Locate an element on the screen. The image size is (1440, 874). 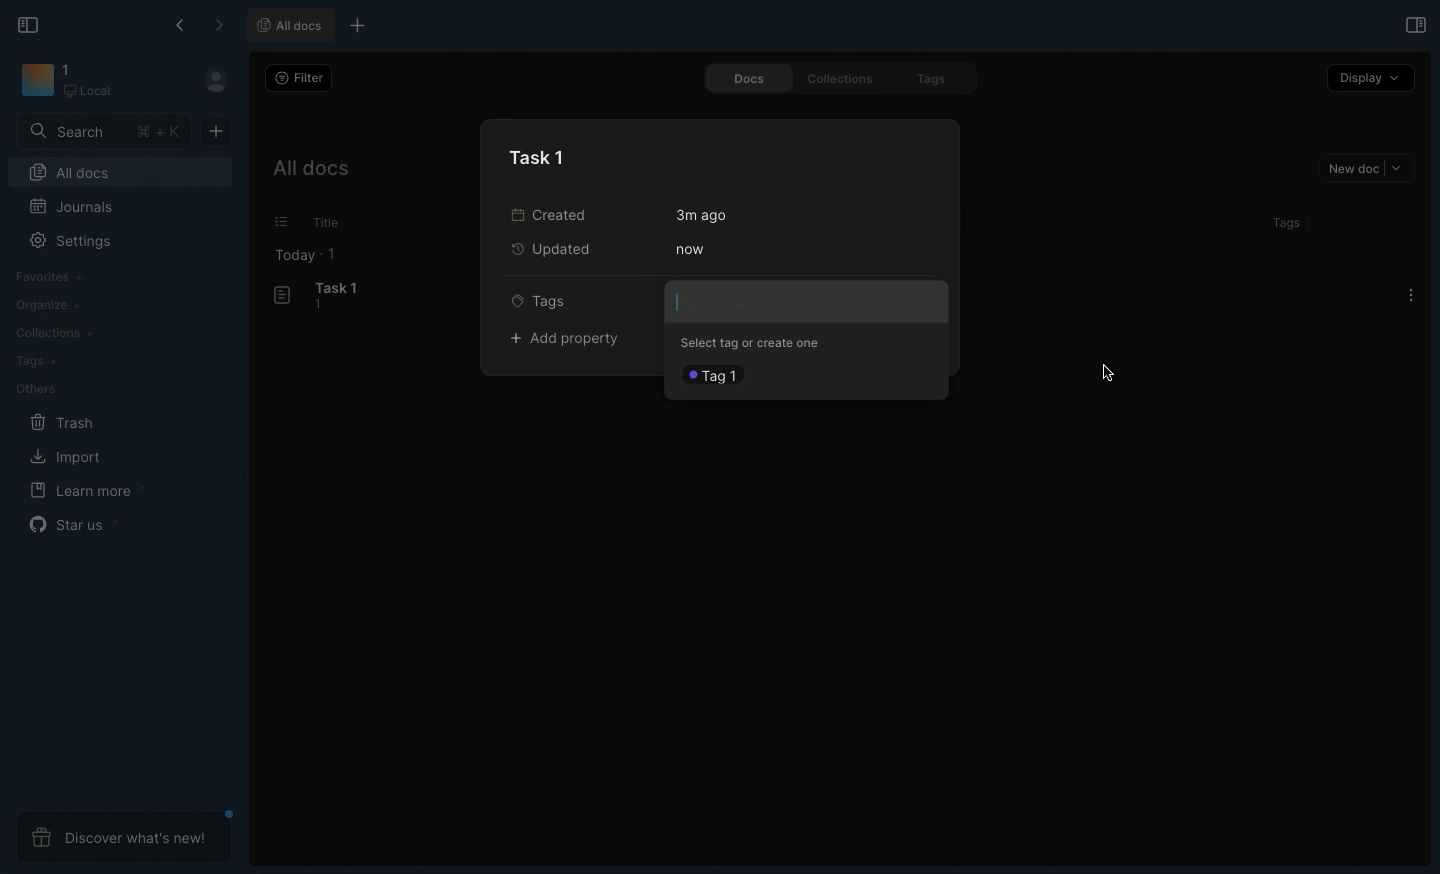
Star us is located at coordinates (70, 523).